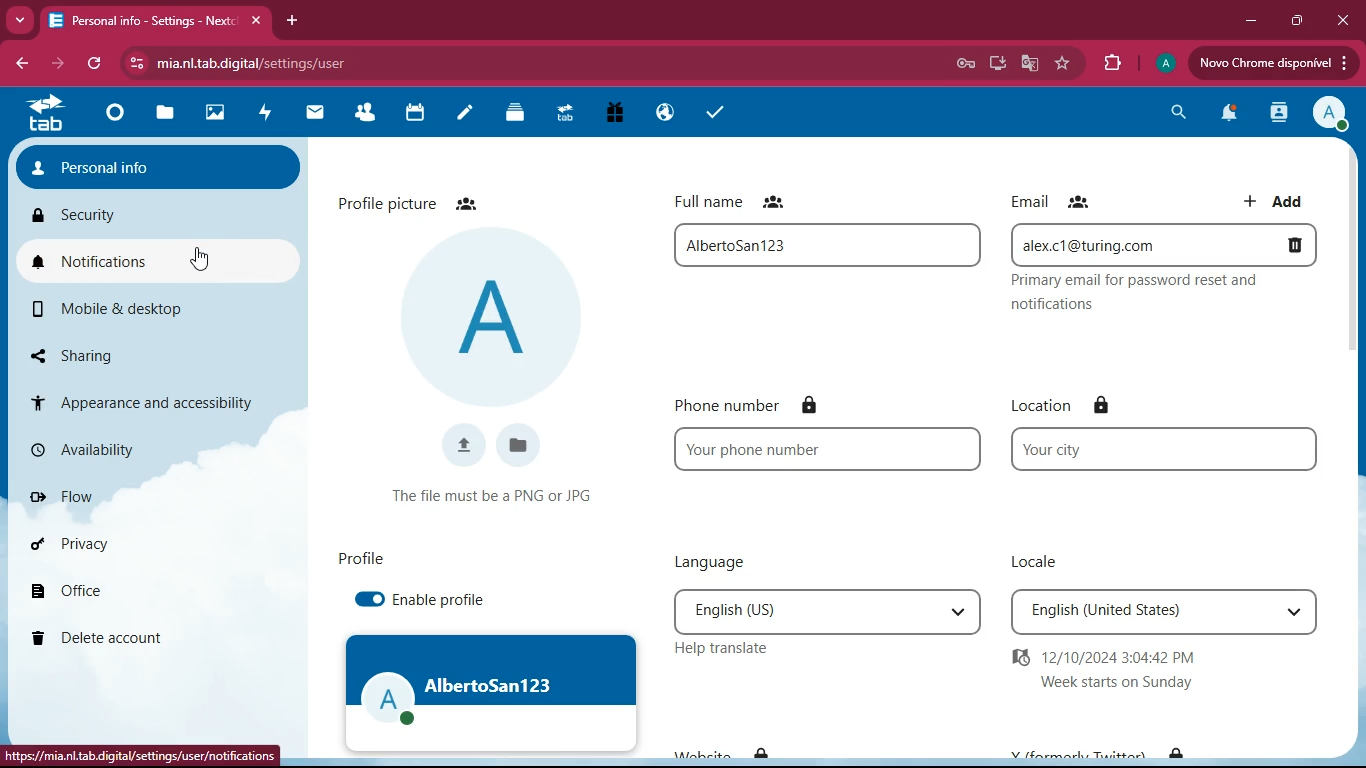  I want to click on profile picture, so click(426, 202).